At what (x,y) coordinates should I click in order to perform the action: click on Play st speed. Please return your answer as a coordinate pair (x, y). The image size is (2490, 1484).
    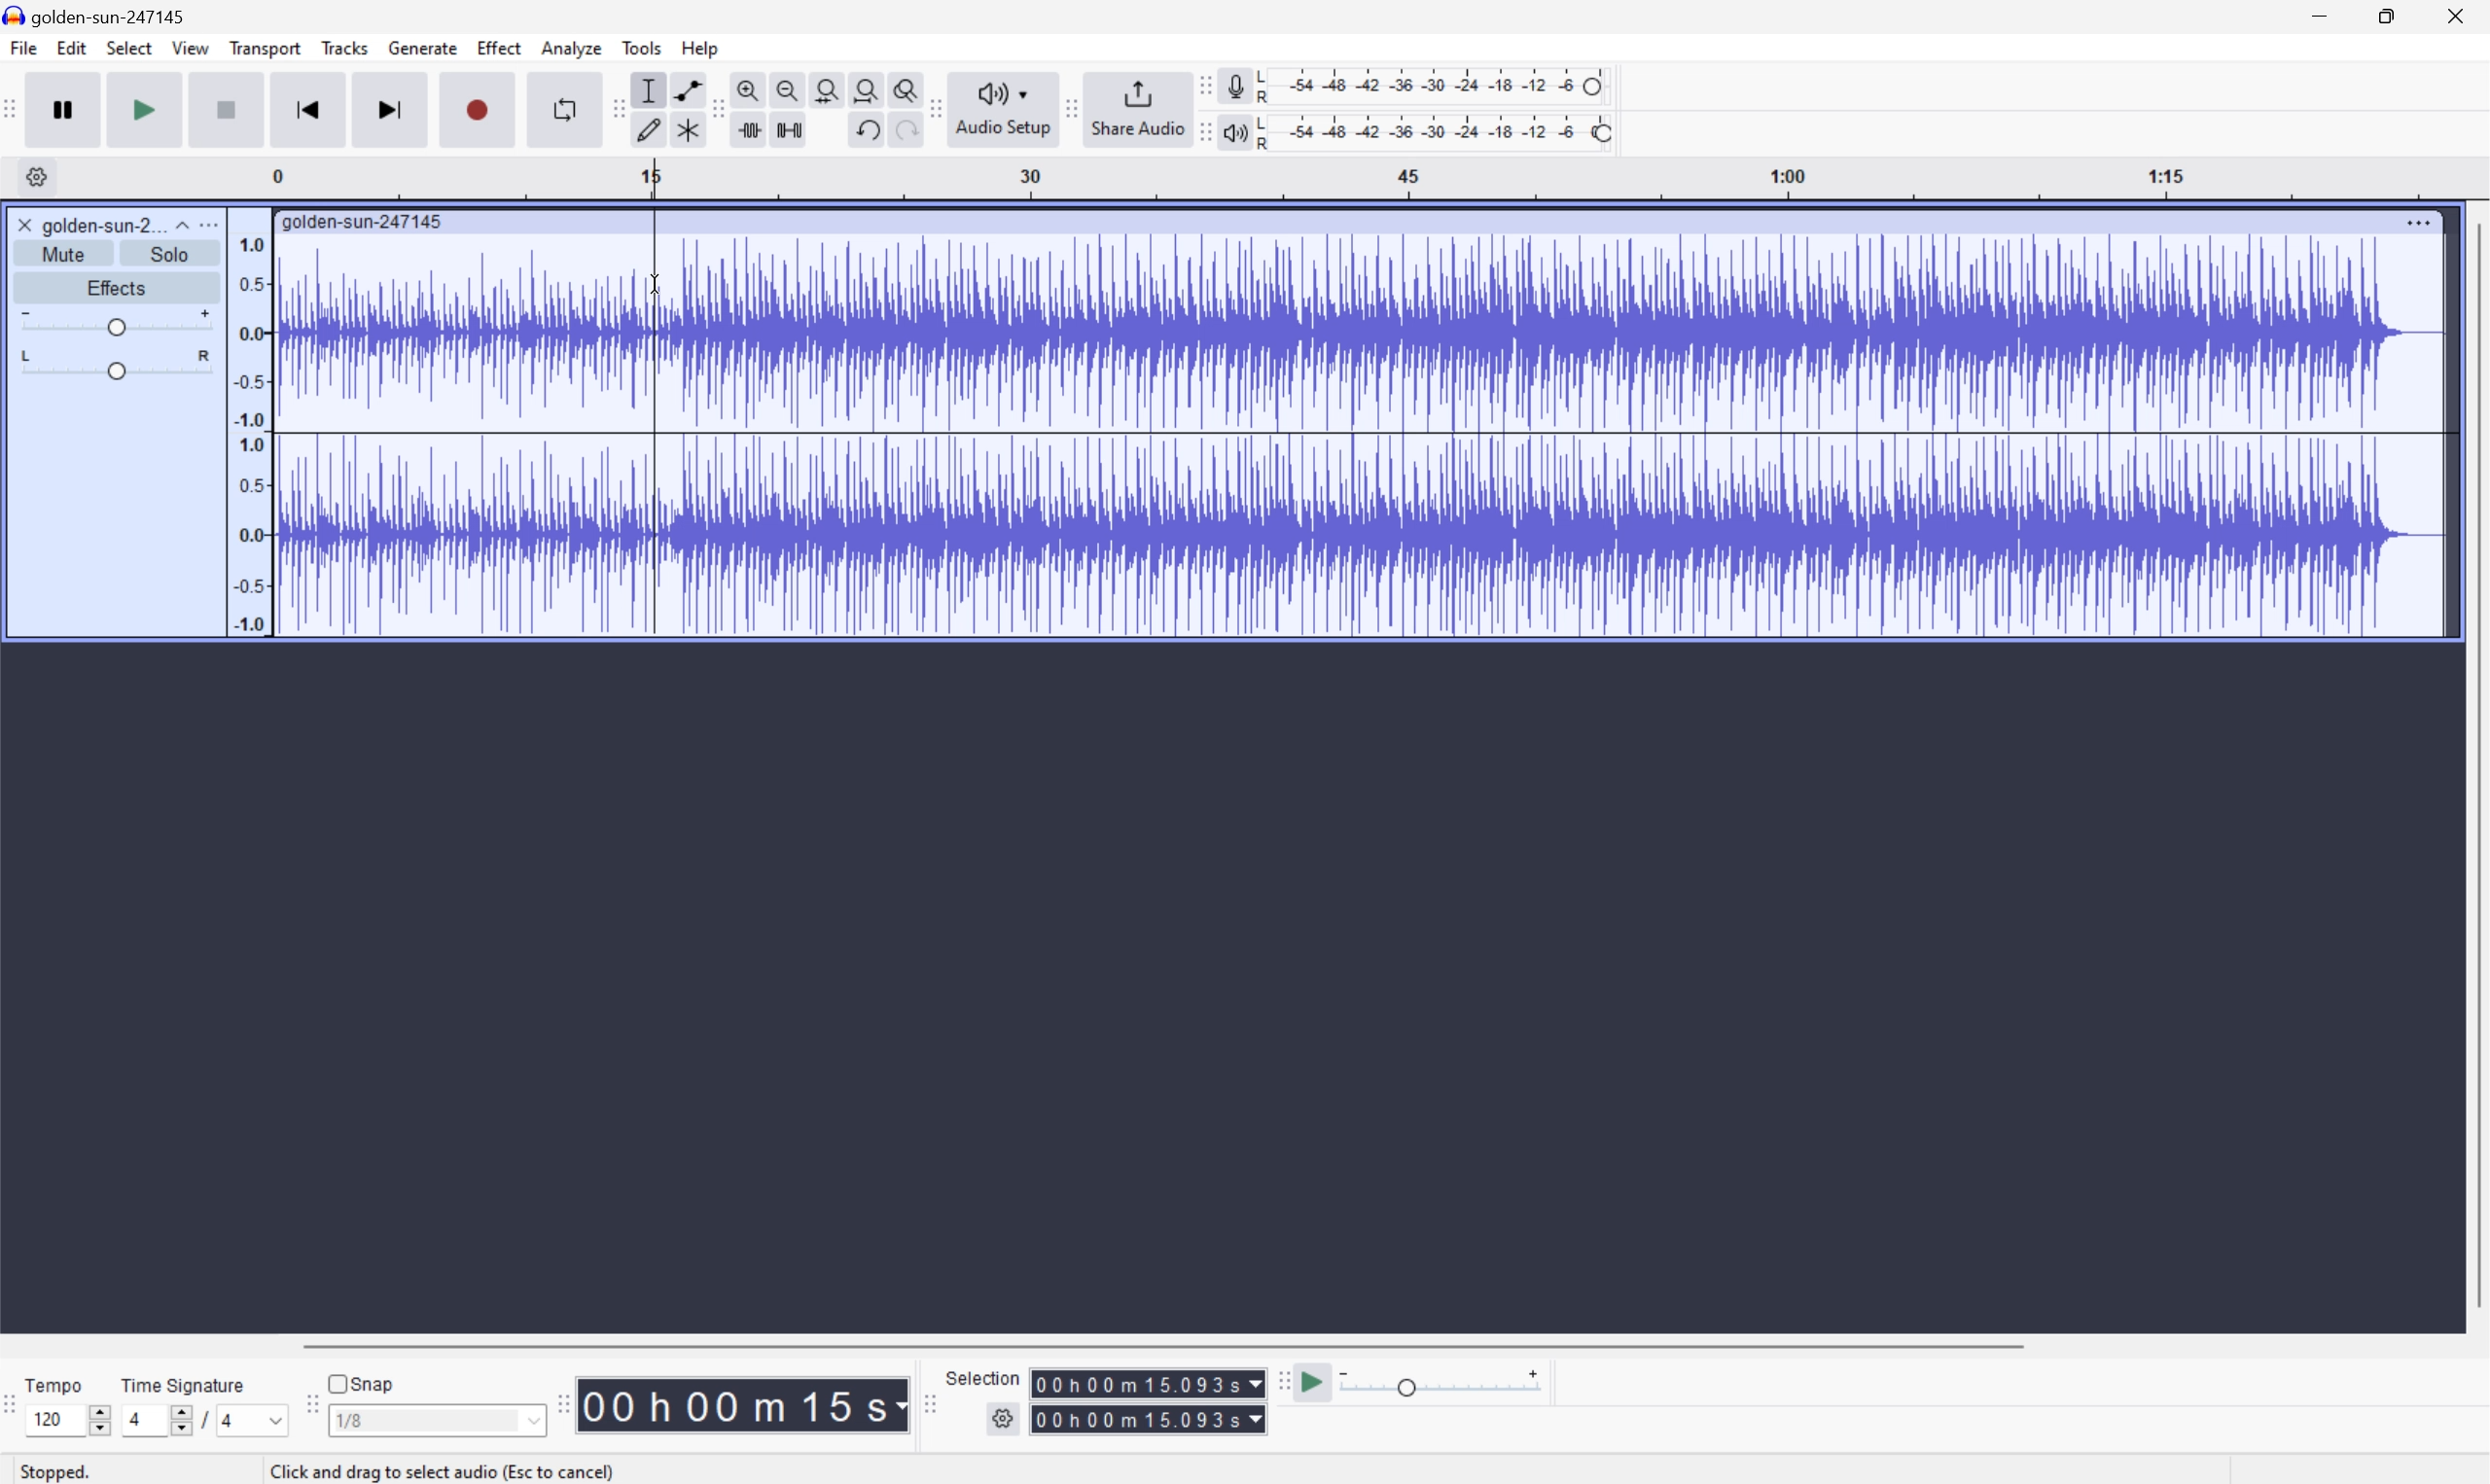
    Looking at the image, I should click on (1315, 1383).